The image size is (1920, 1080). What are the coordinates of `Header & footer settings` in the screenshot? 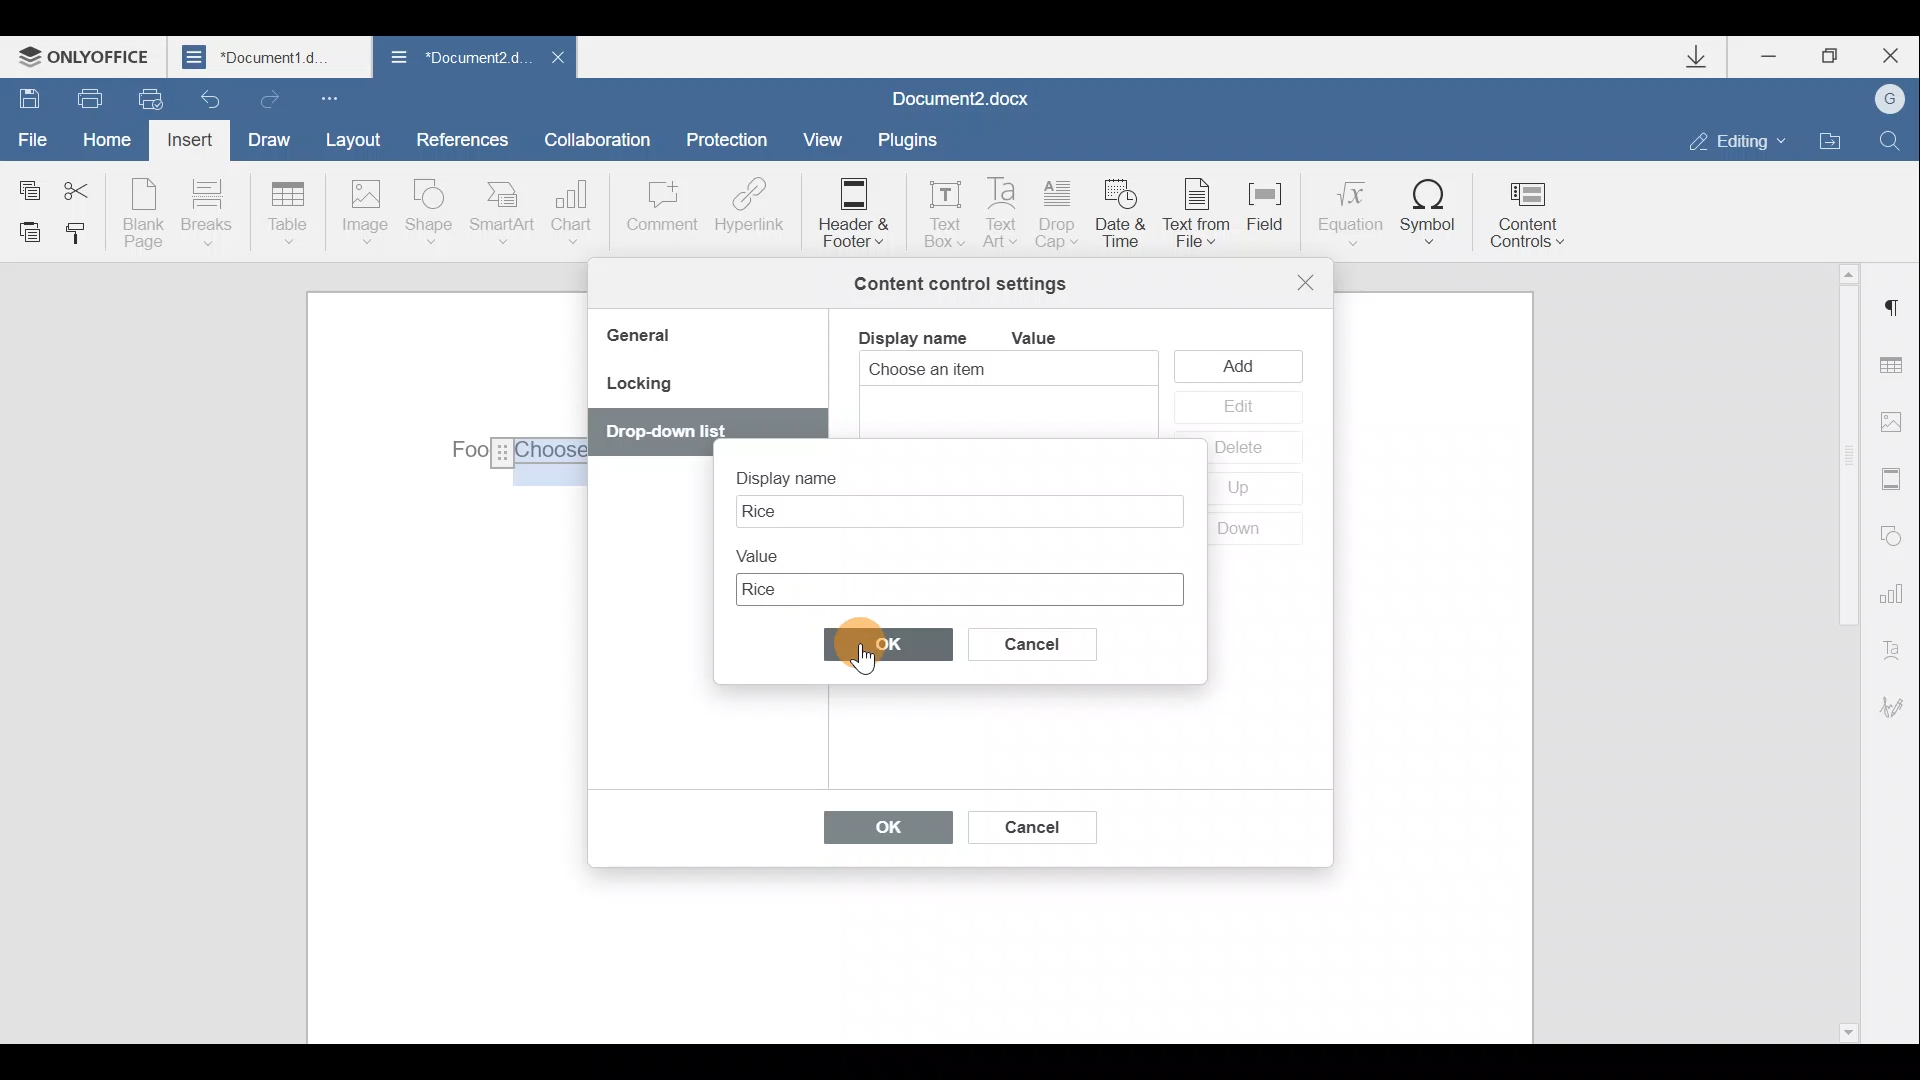 It's located at (1896, 478).